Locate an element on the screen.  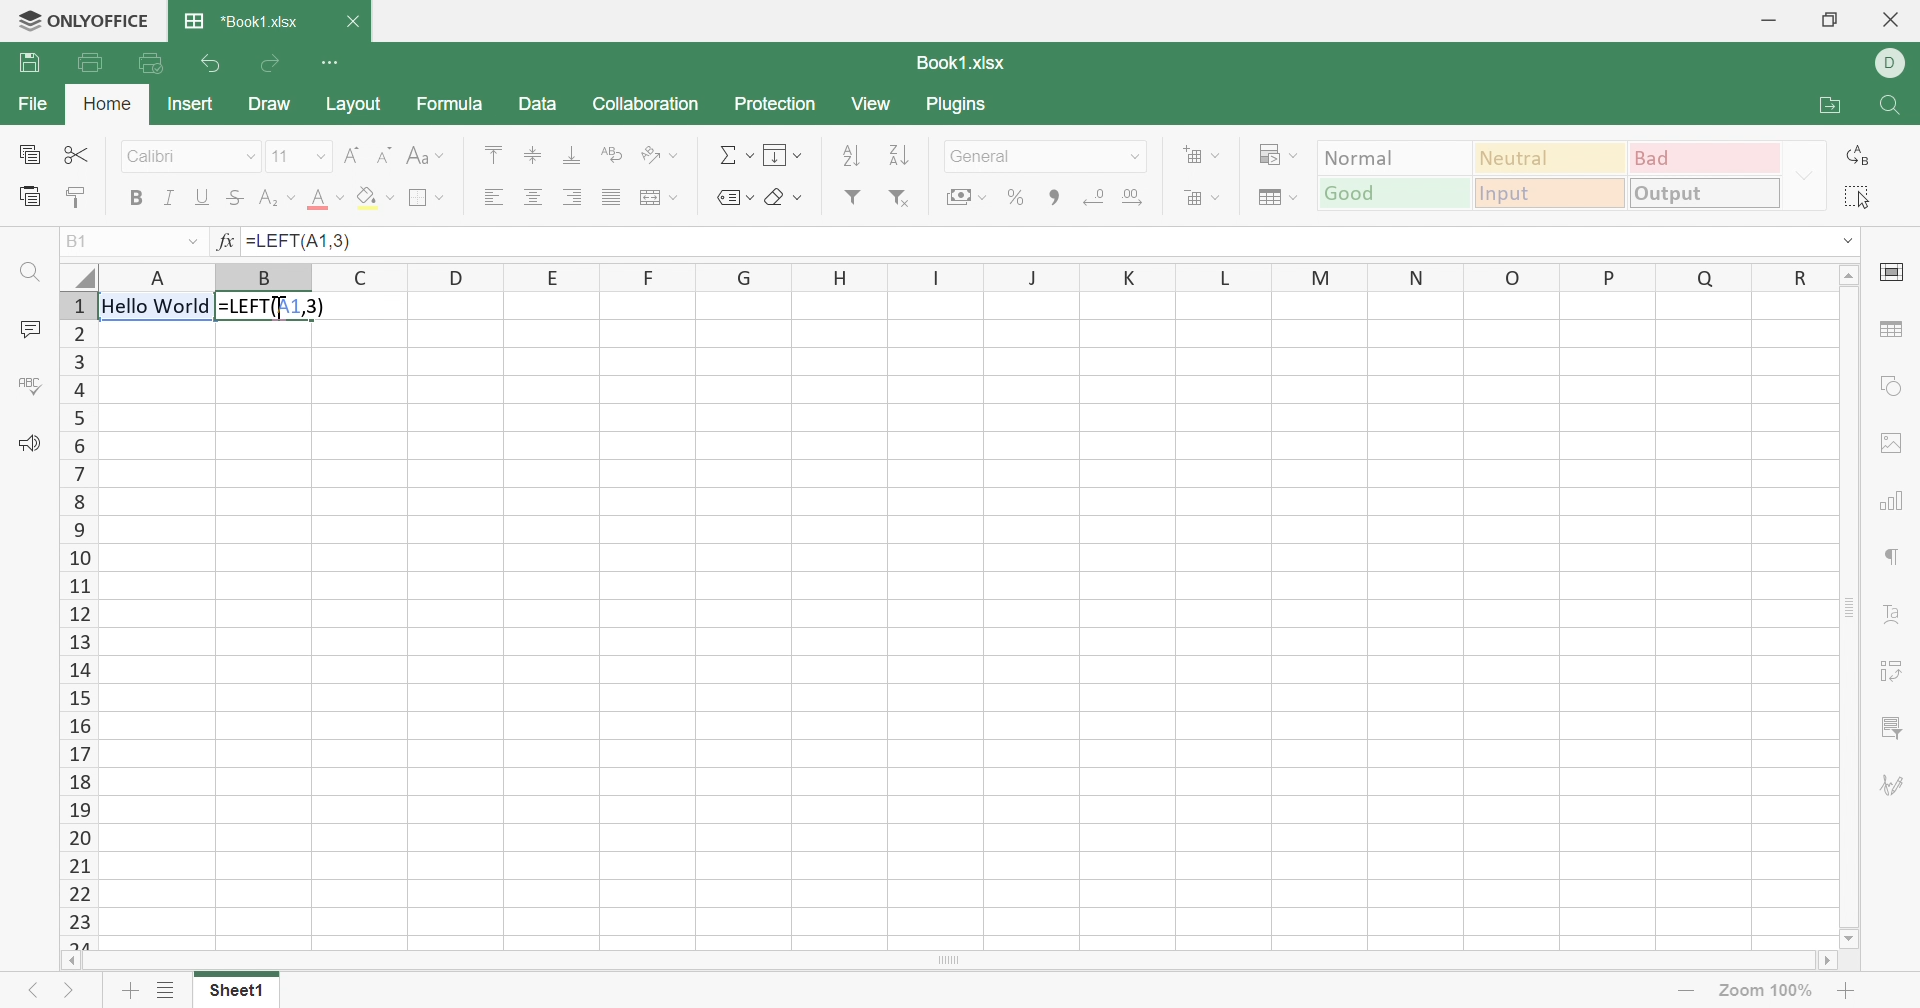
Named ranges is located at coordinates (735, 197).